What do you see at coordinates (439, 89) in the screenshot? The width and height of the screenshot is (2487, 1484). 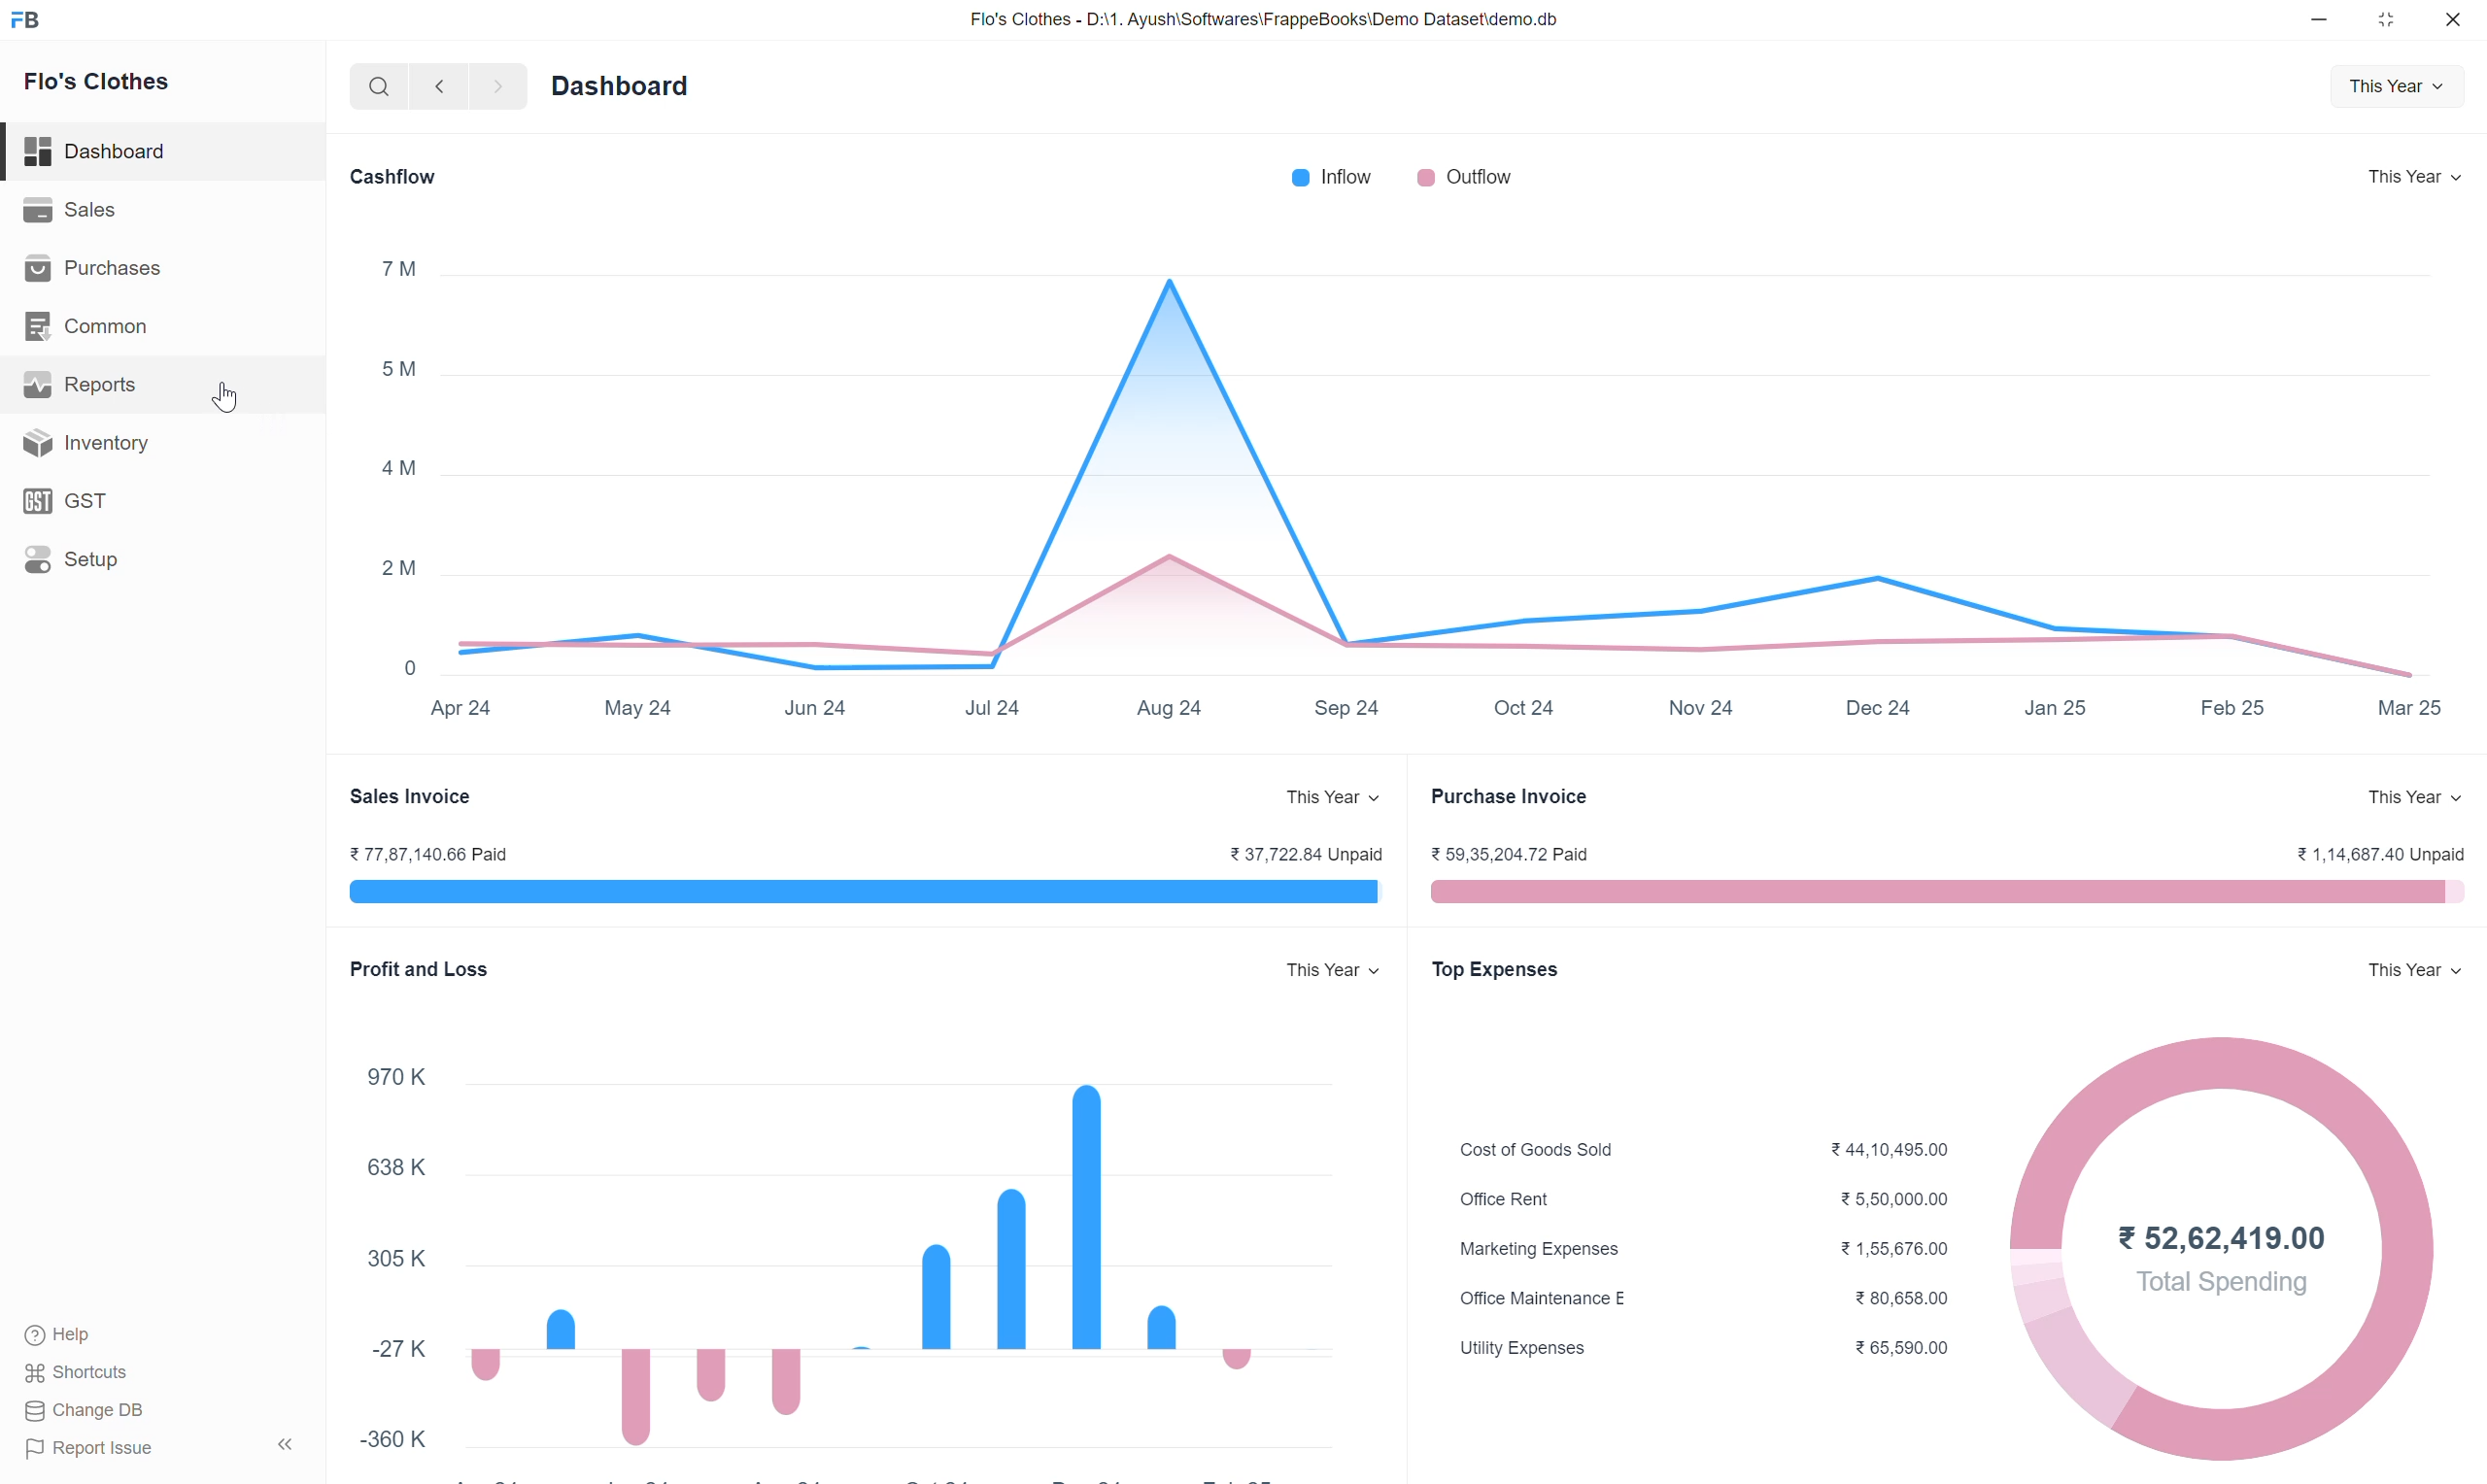 I see `backward` at bounding box center [439, 89].